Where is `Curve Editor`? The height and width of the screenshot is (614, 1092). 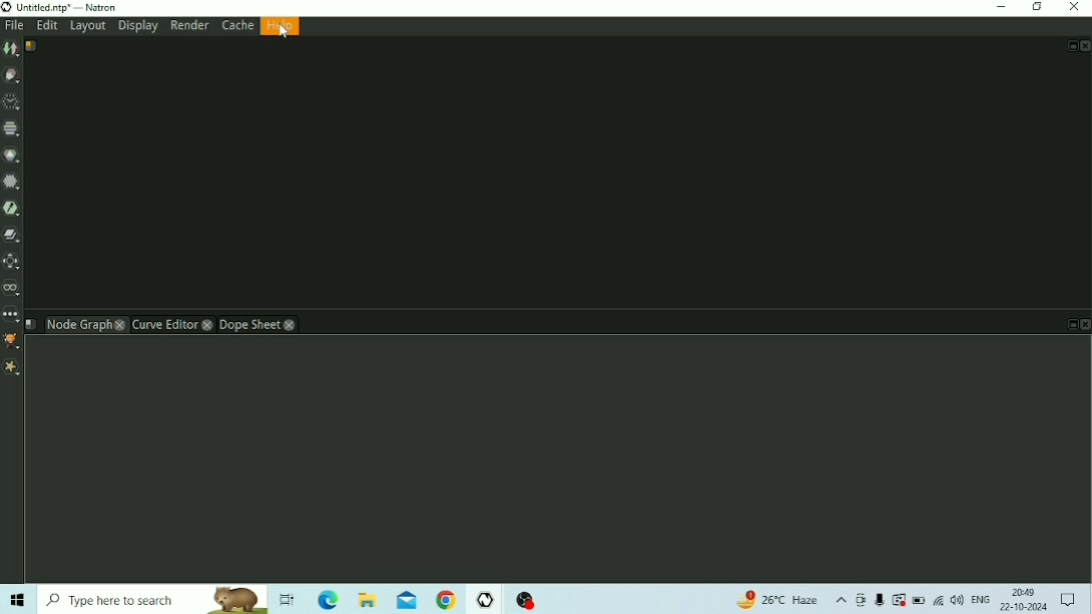 Curve Editor is located at coordinates (172, 324).